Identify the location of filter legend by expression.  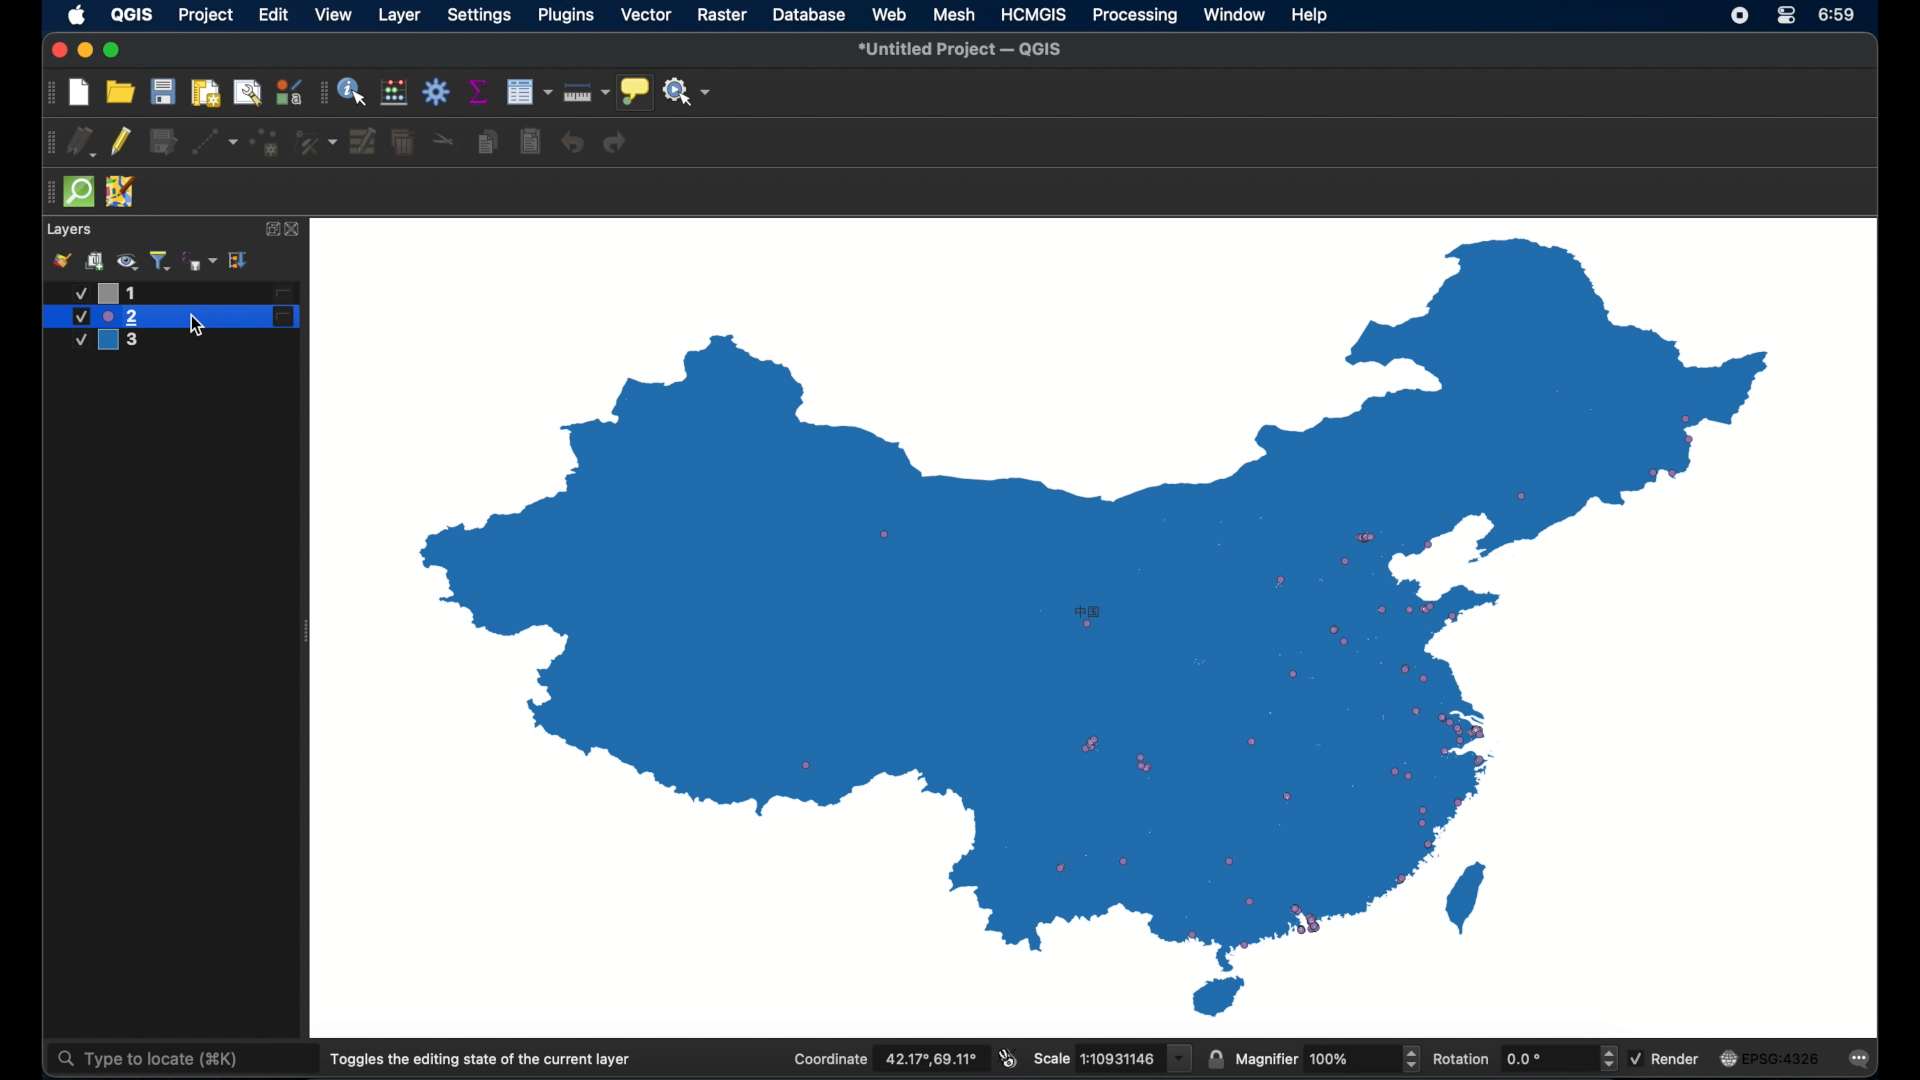
(200, 261).